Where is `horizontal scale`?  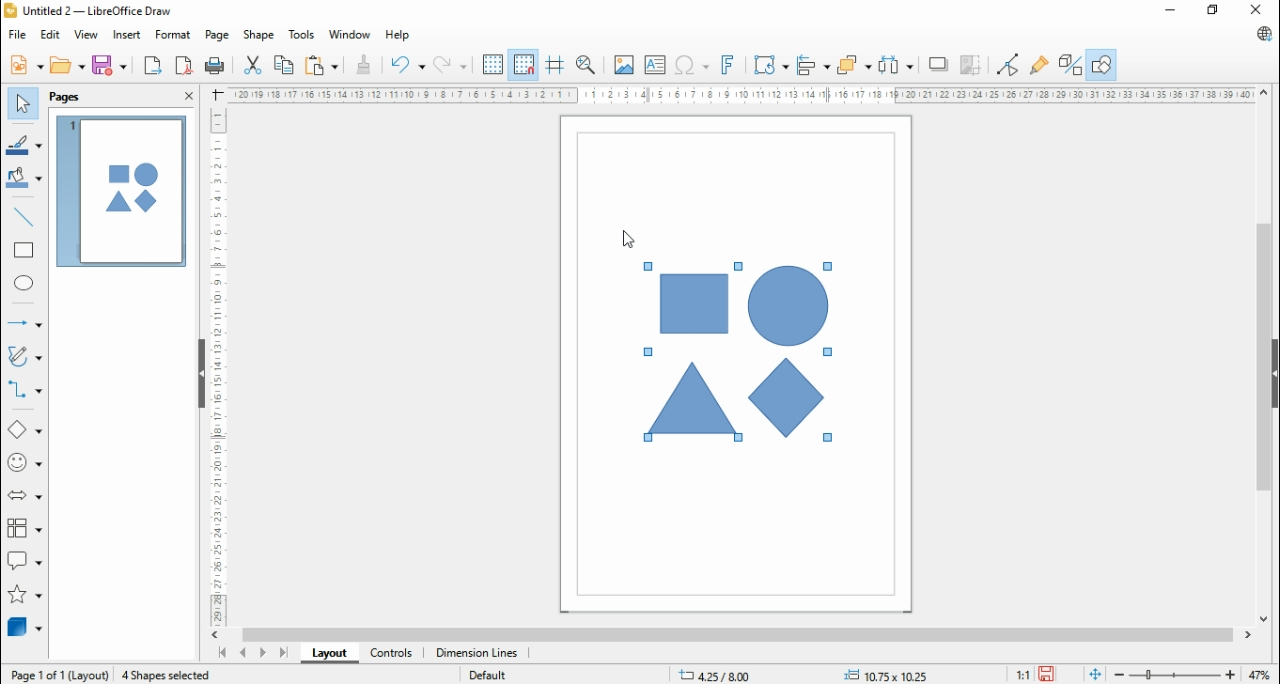 horizontal scale is located at coordinates (744, 94).